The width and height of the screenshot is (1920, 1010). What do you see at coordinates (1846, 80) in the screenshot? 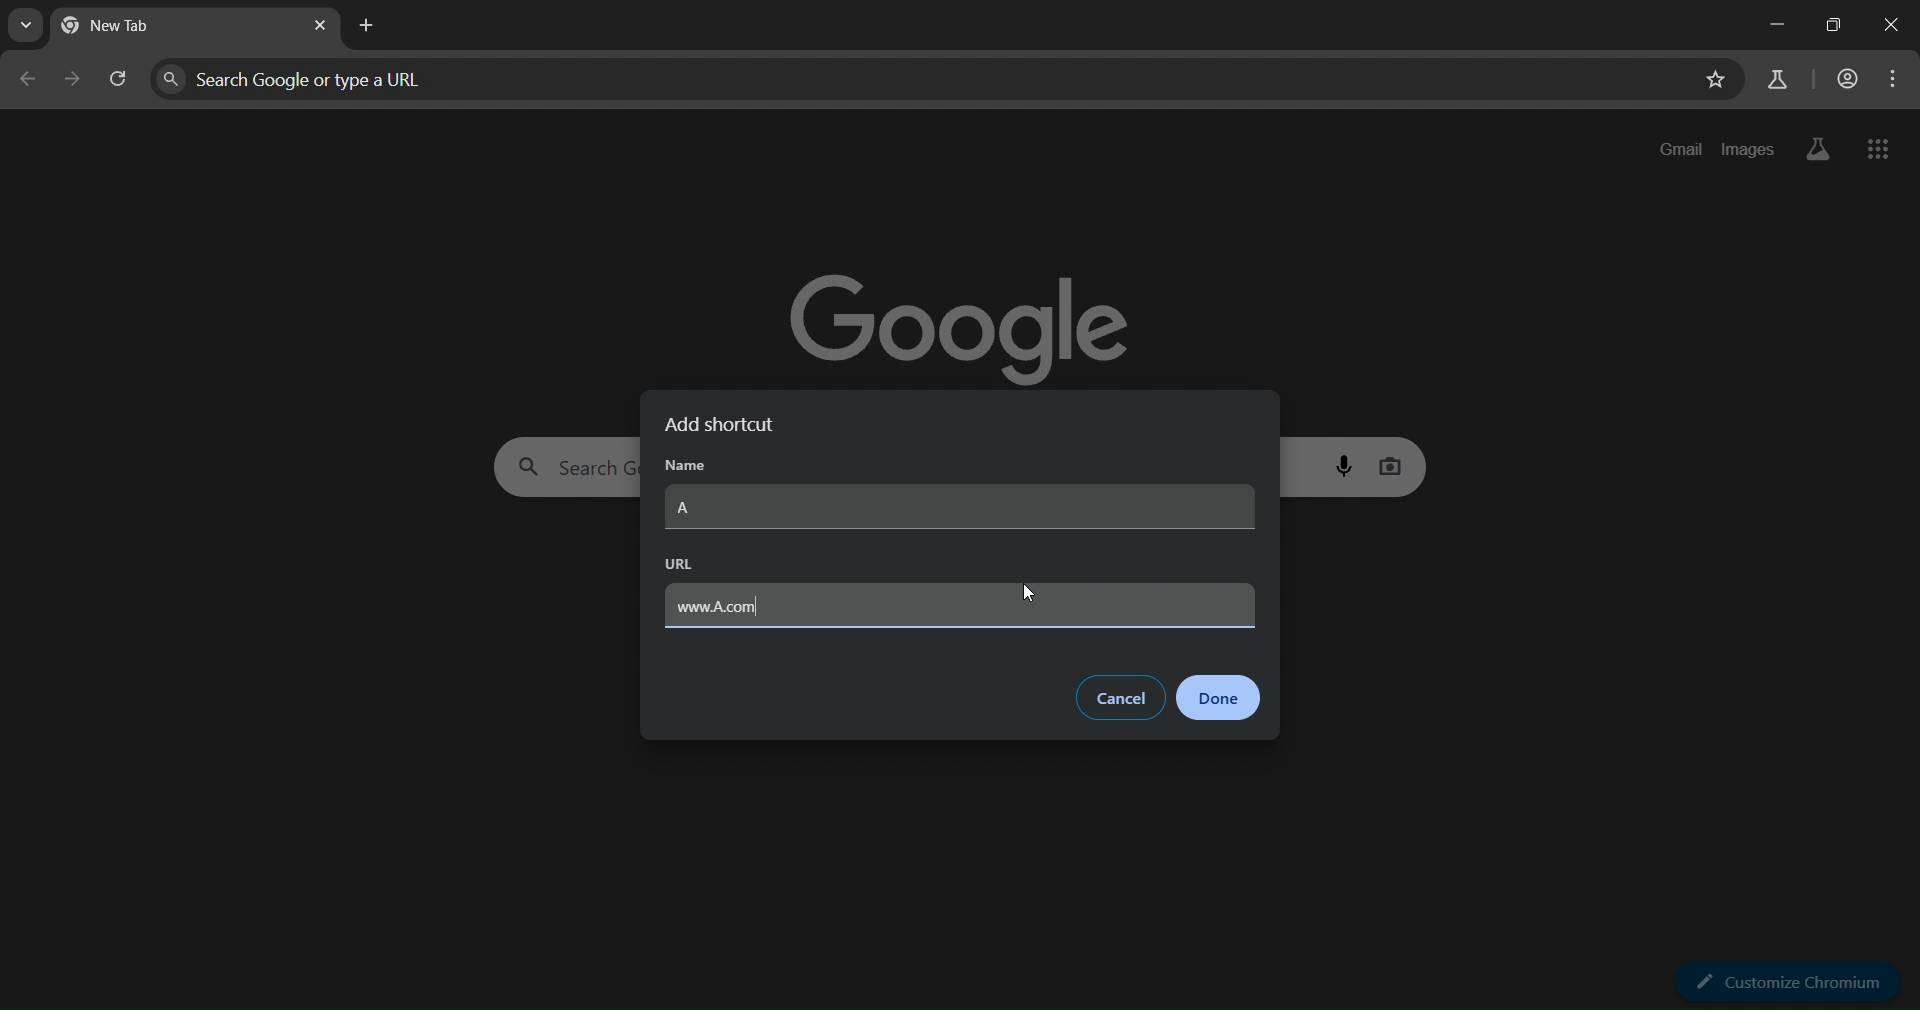
I see `account` at bounding box center [1846, 80].